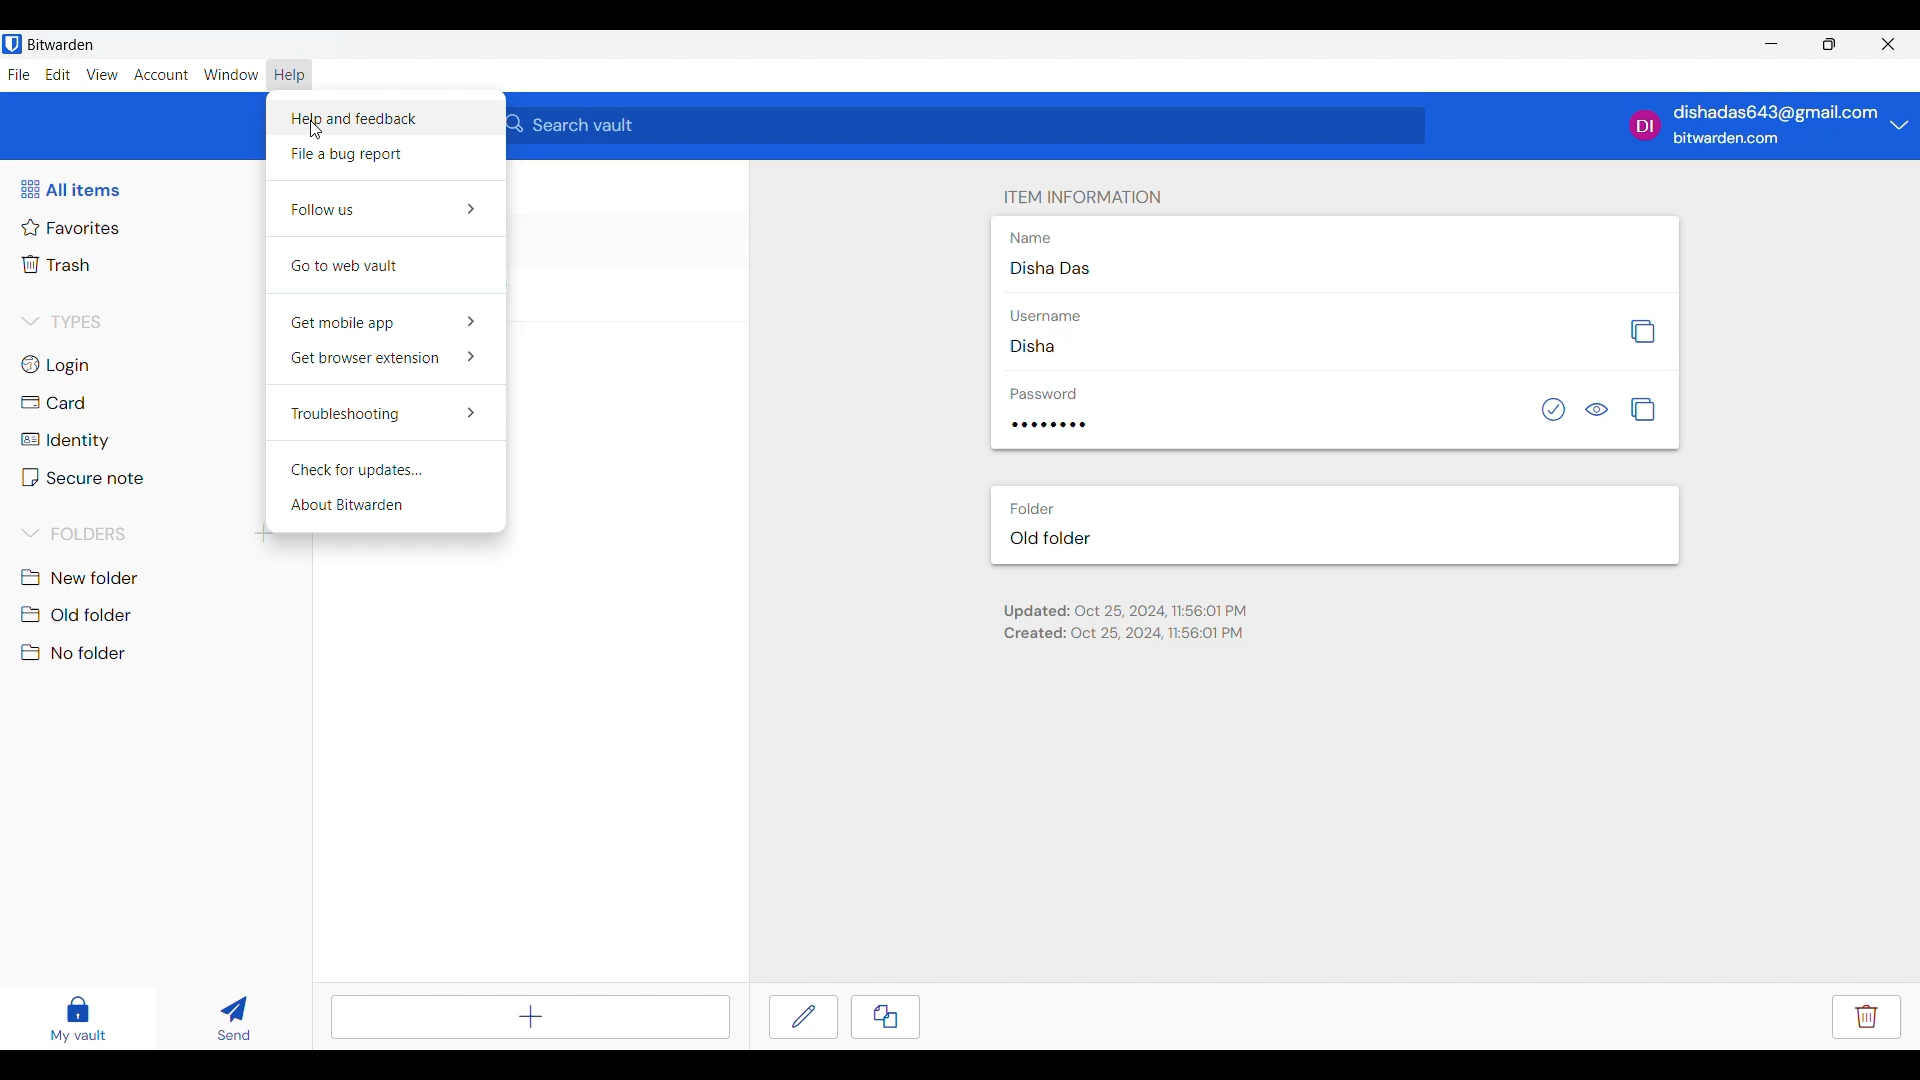 The image size is (1920, 1080). Describe the element at coordinates (70, 189) in the screenshot. I see `All items, current selection highlighted` at that location.